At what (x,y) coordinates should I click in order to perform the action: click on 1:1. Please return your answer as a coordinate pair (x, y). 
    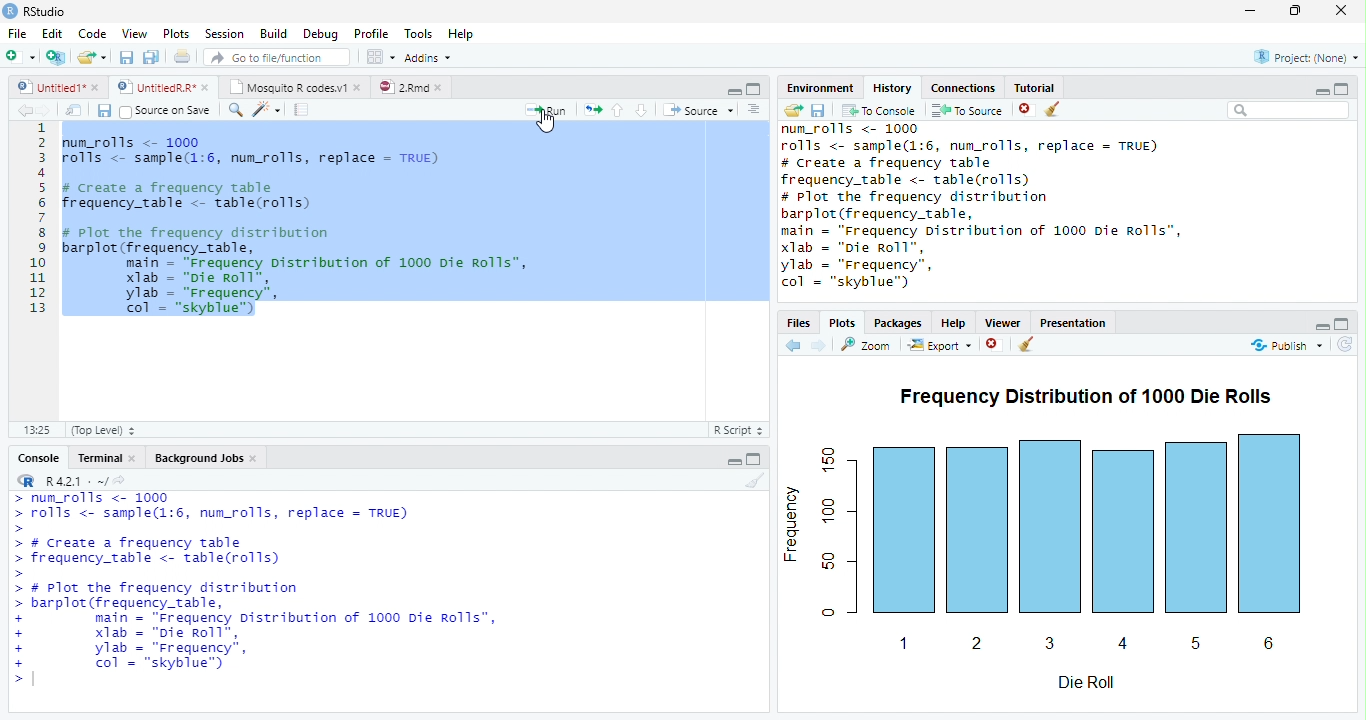
    Looking at the image, I should click on (35, 430).